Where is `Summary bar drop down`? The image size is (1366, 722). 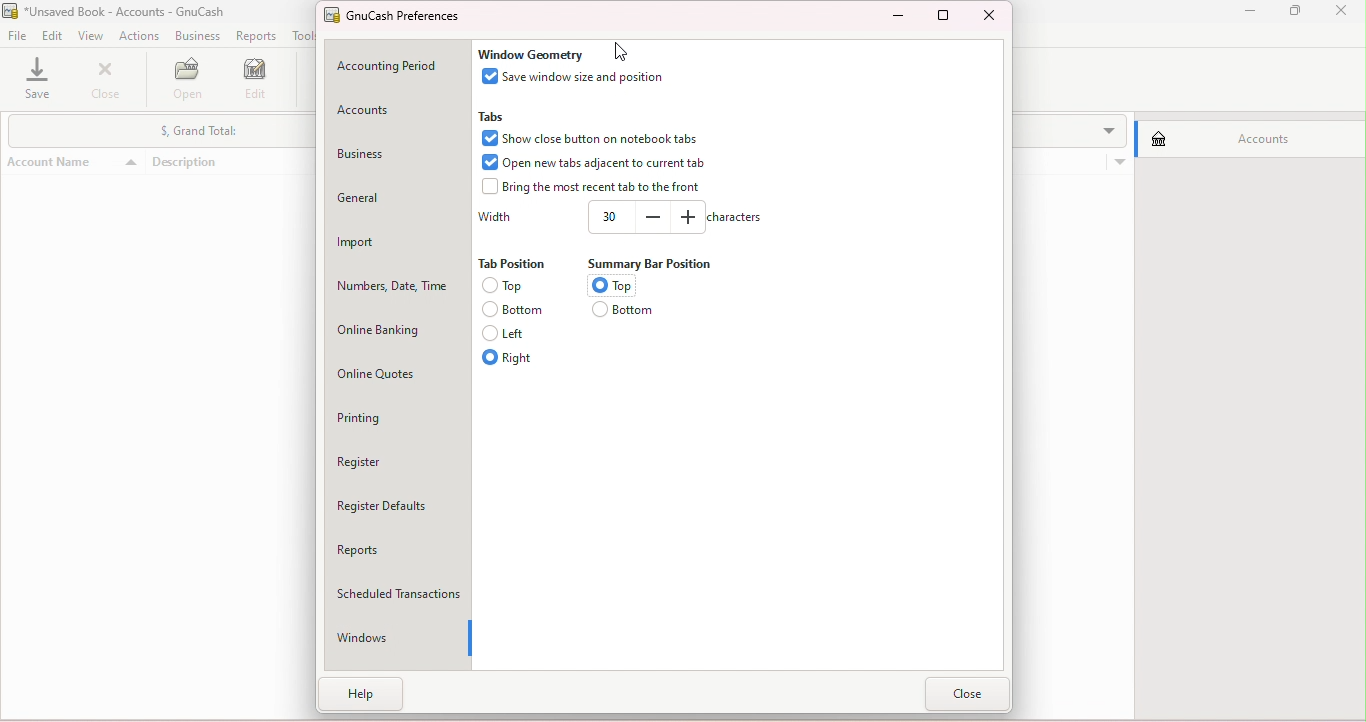 Summary bar drop down is located at coordinates (154, 703).